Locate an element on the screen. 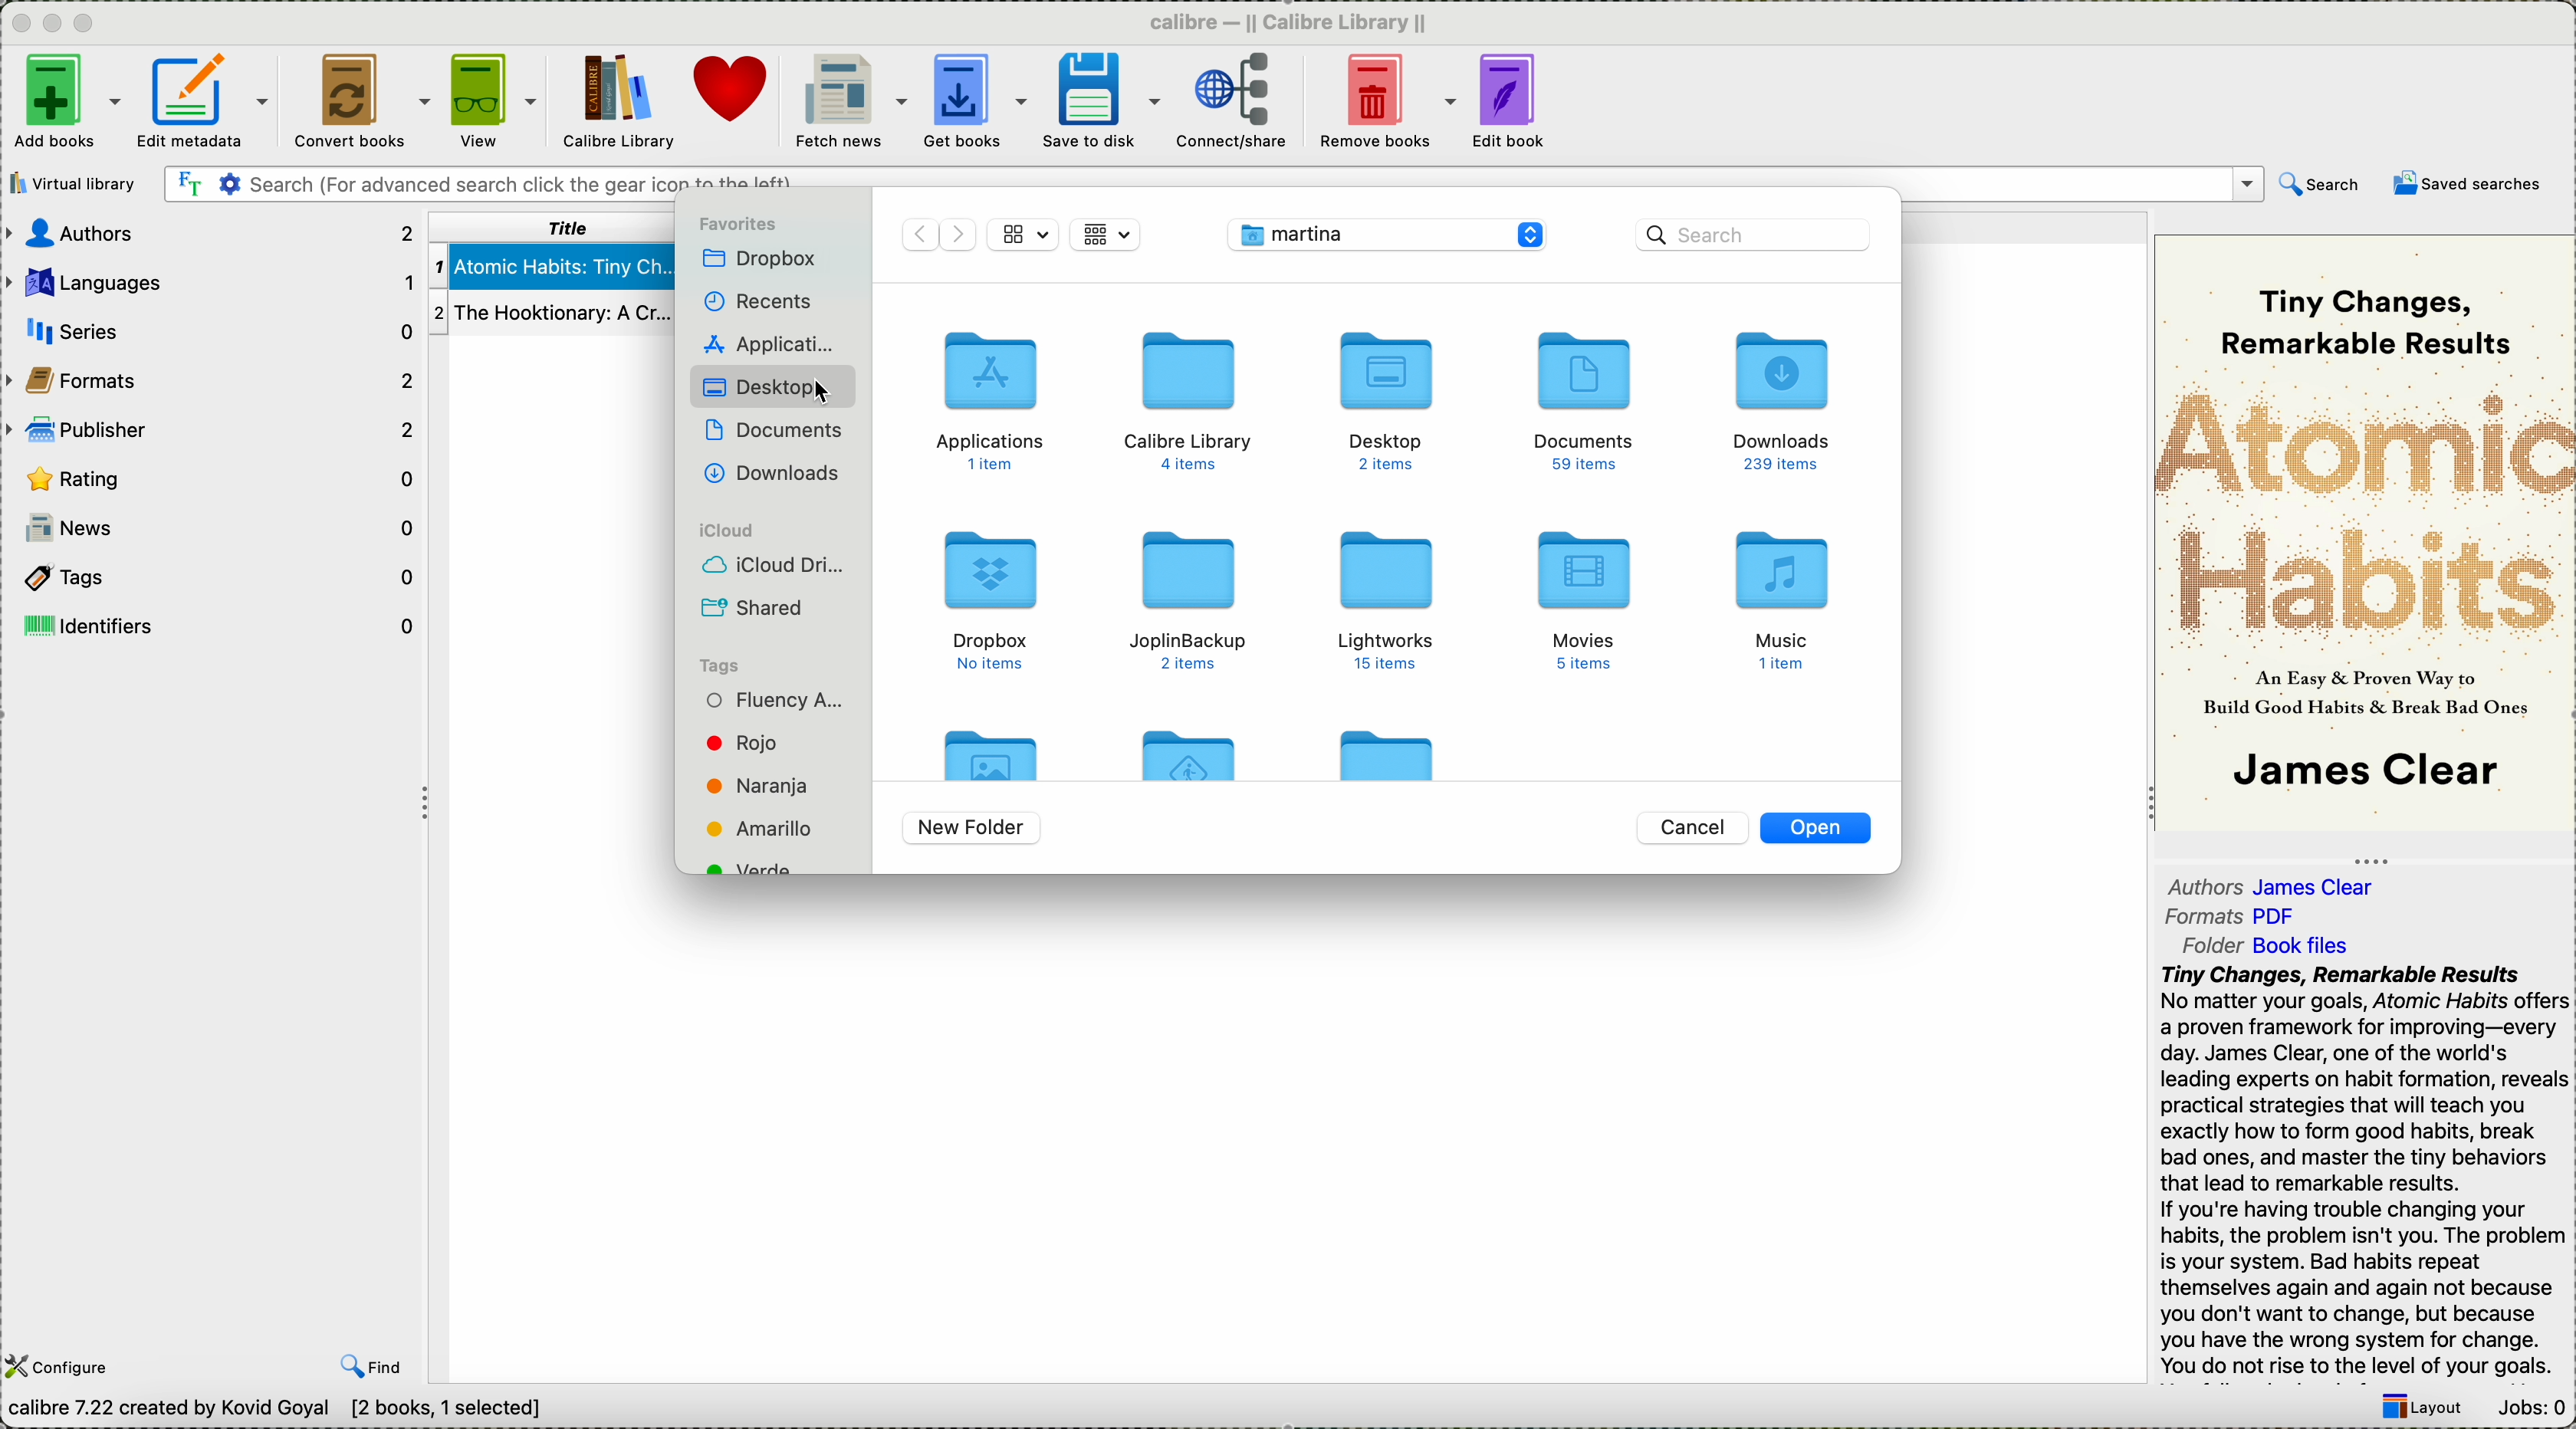 Image resolution: width=2576 pixels, height=1429 pixels. edit book is located at coordinates (1512, 103).